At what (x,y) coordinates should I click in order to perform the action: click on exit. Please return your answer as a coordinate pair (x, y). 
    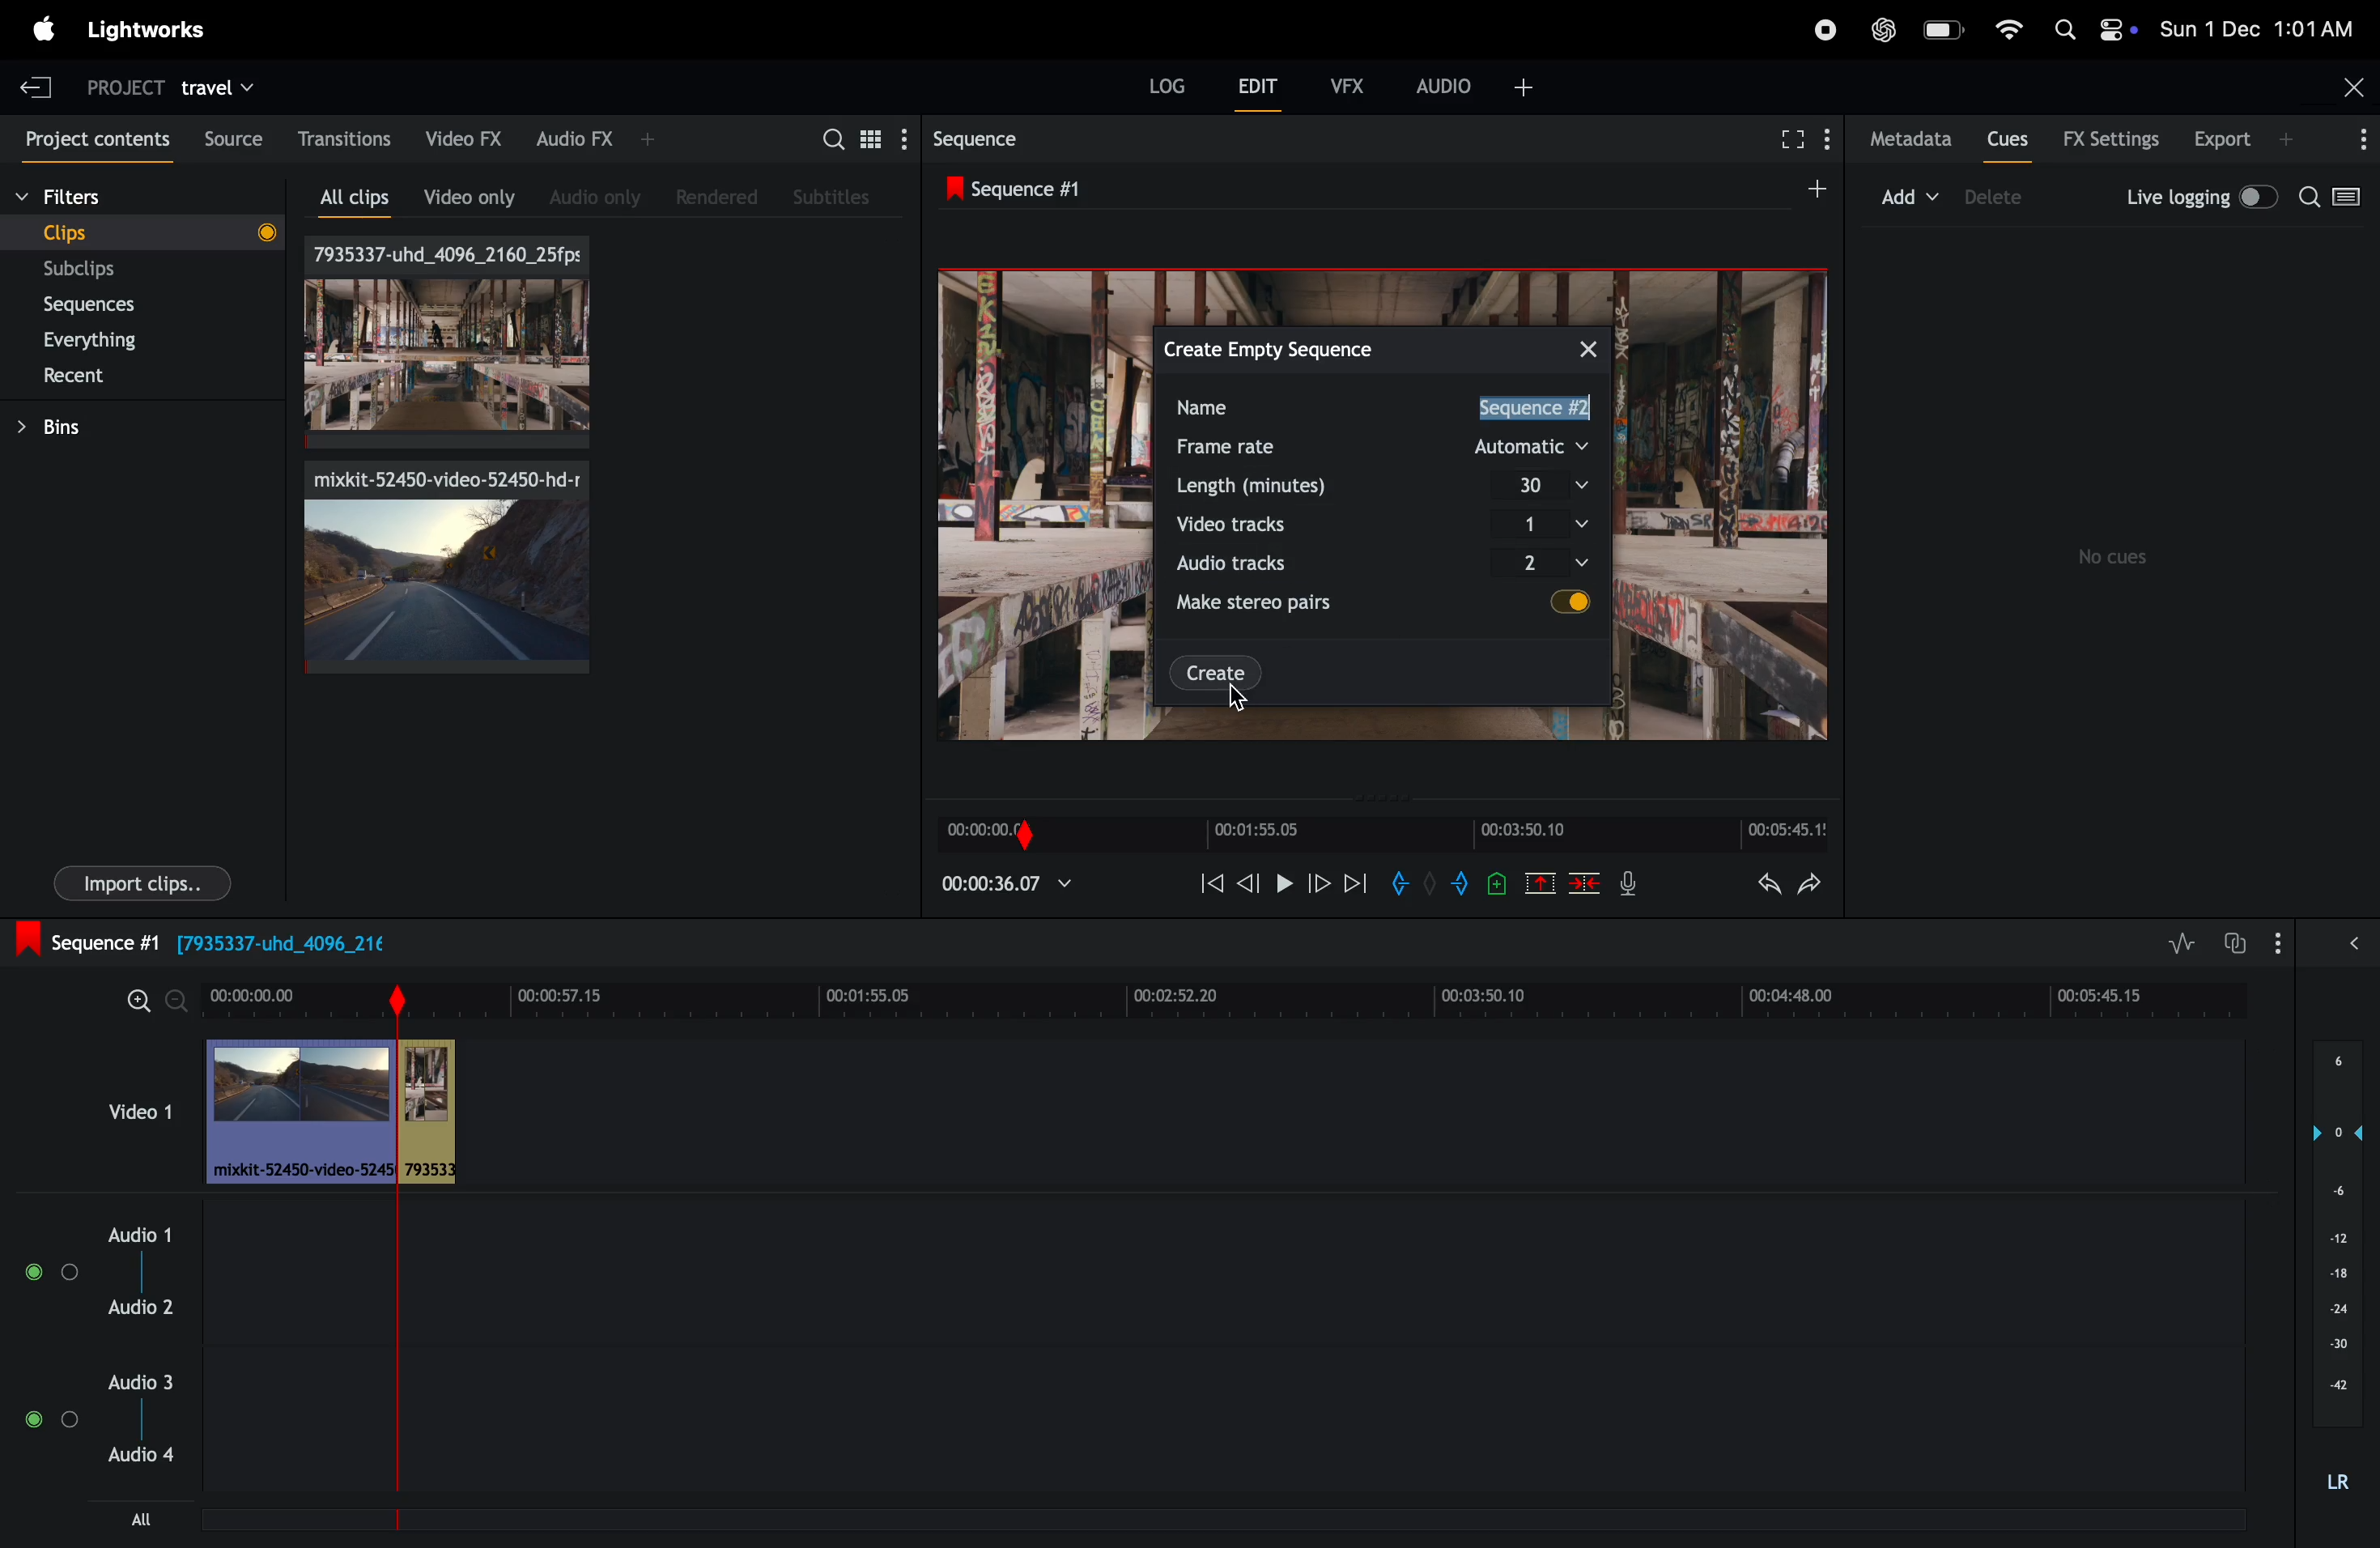
    Looking at the image, I should click on (42, 86).